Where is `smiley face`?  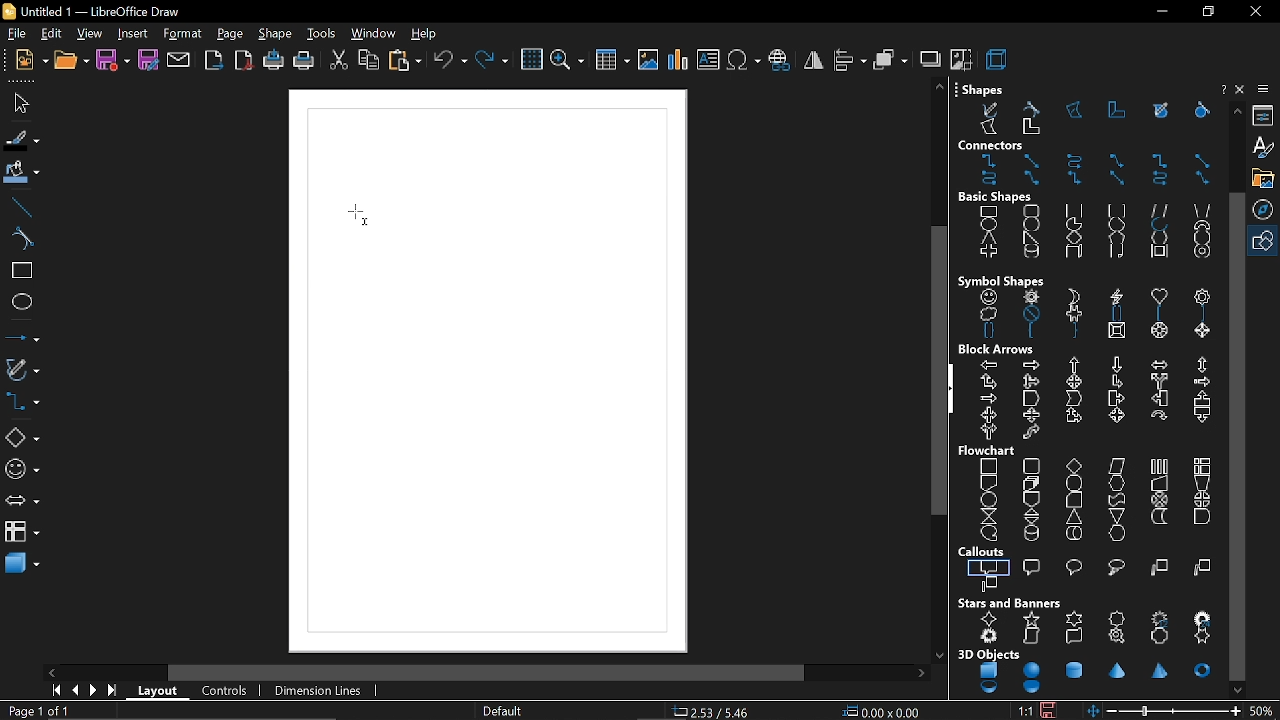 smiley face is located at coordinates (989, 298).